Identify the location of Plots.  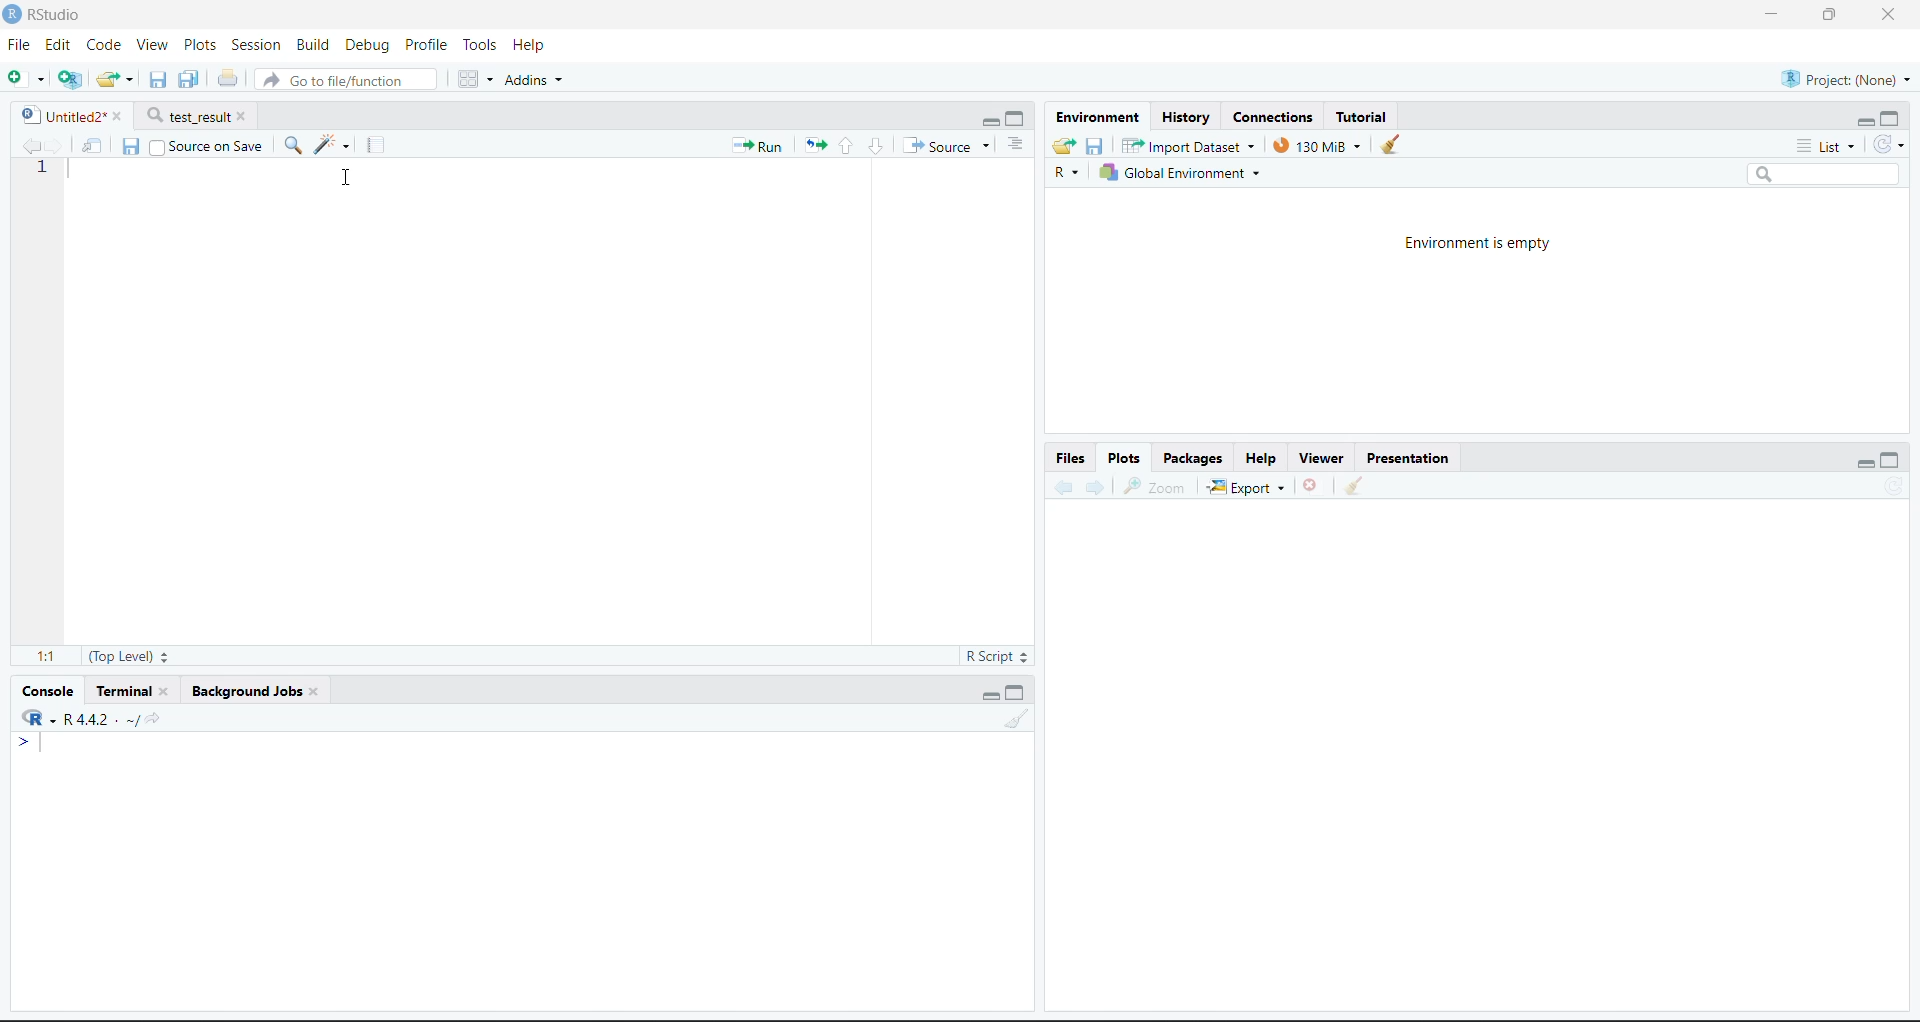
(1125, 457).